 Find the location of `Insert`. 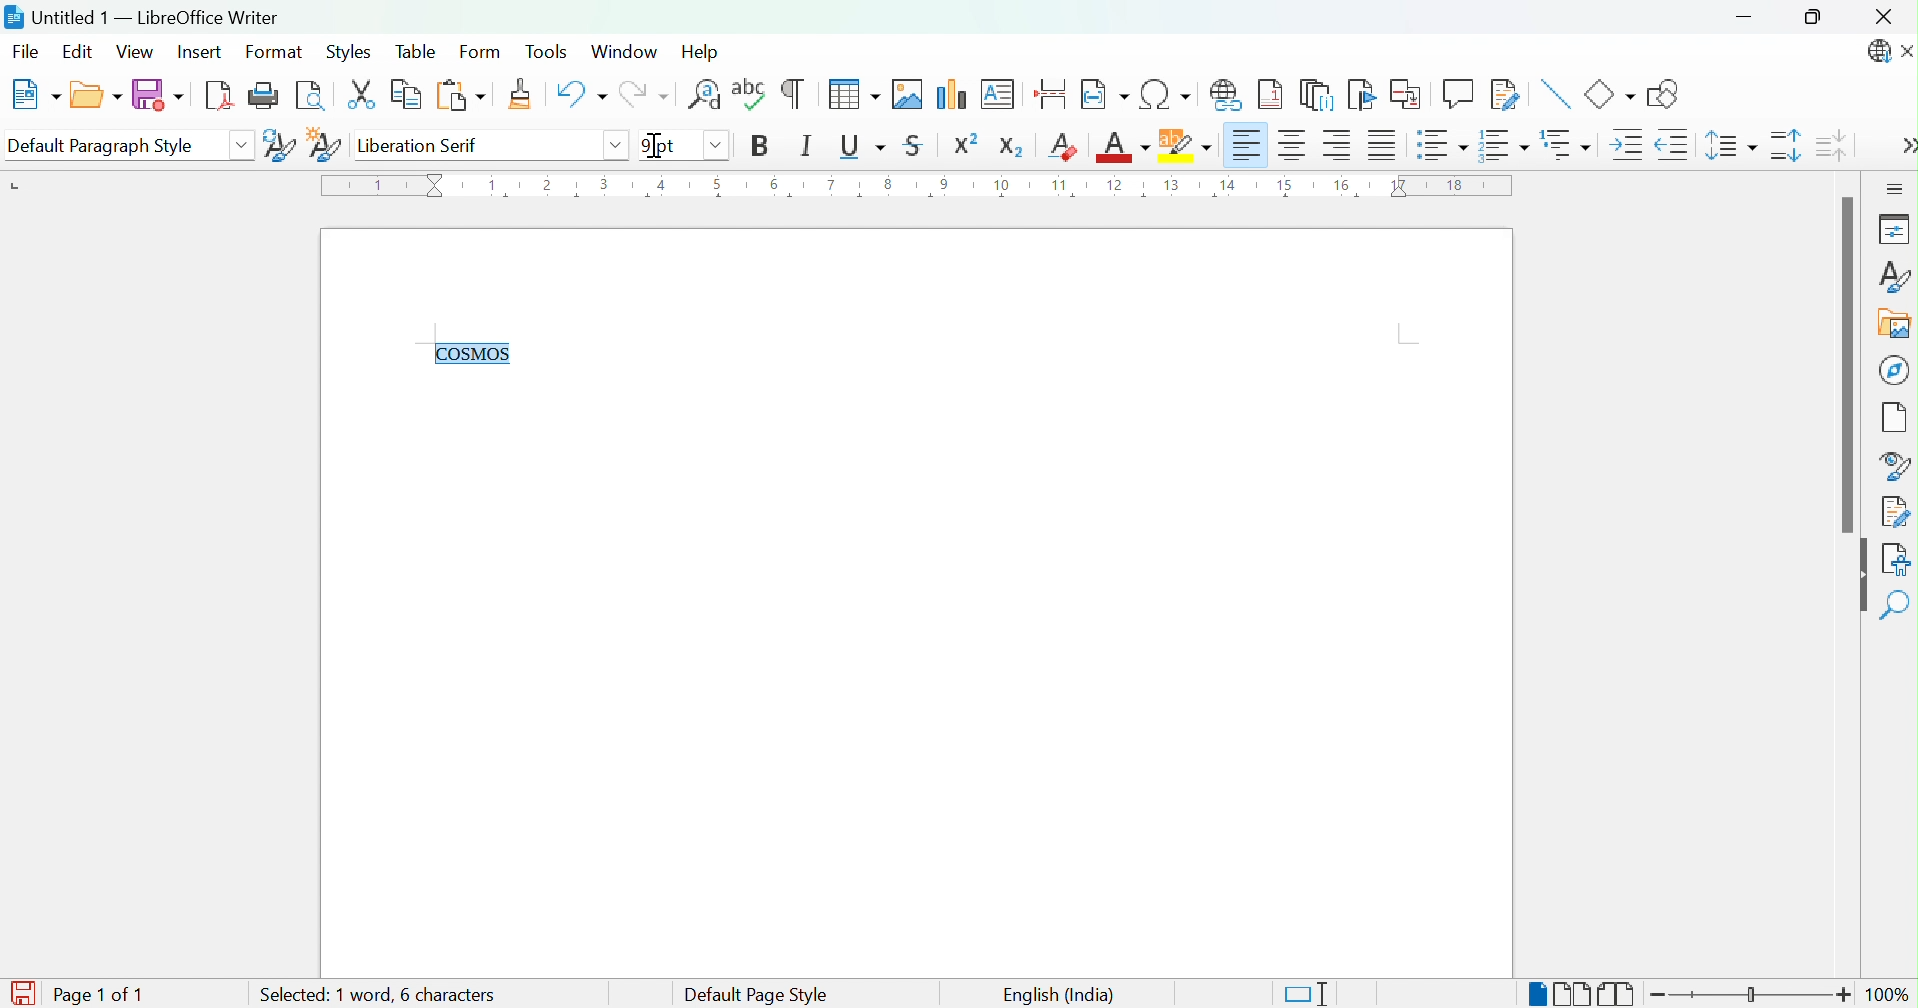

Insert is located at coordinates (203, 55).